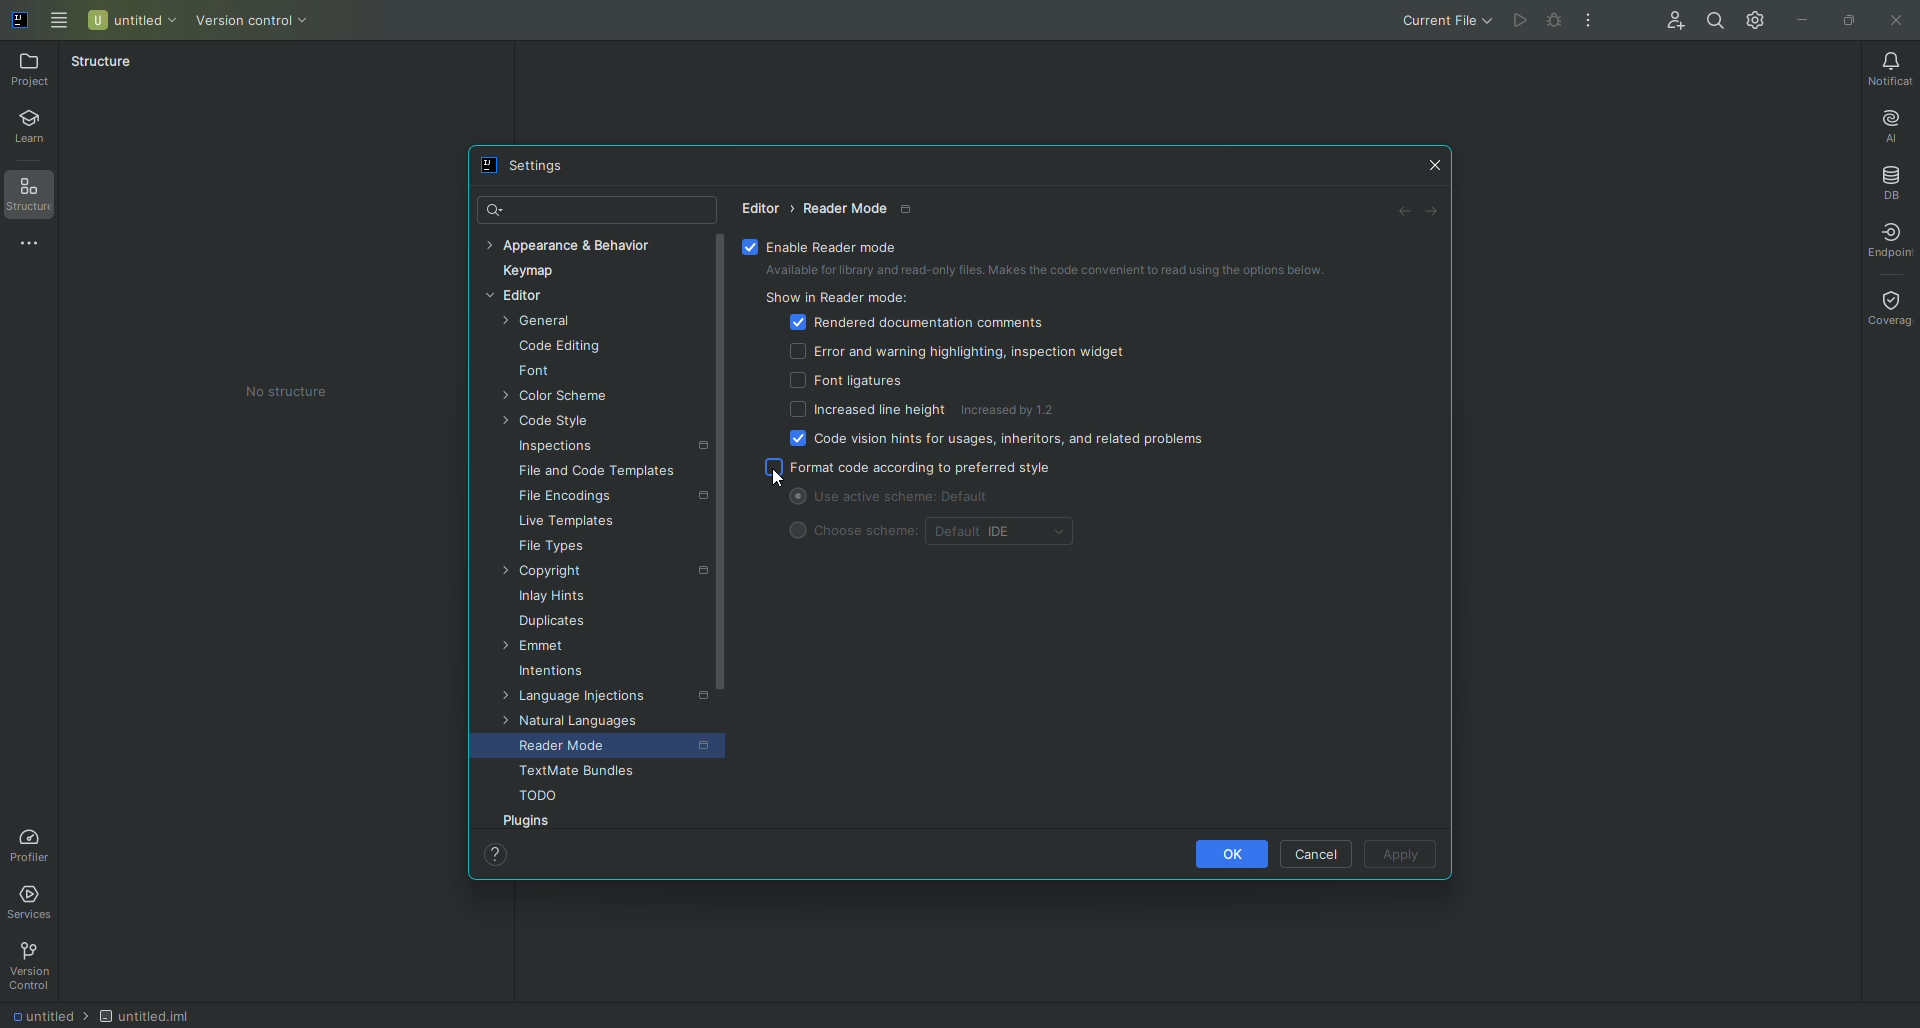 Image resolution: width=1920 pixels, height=1028 pixels. What do you see at coordinates (1040, 271) in the screenshot?
I see `Available for library and read-only` at bounding box center [1040, 271].